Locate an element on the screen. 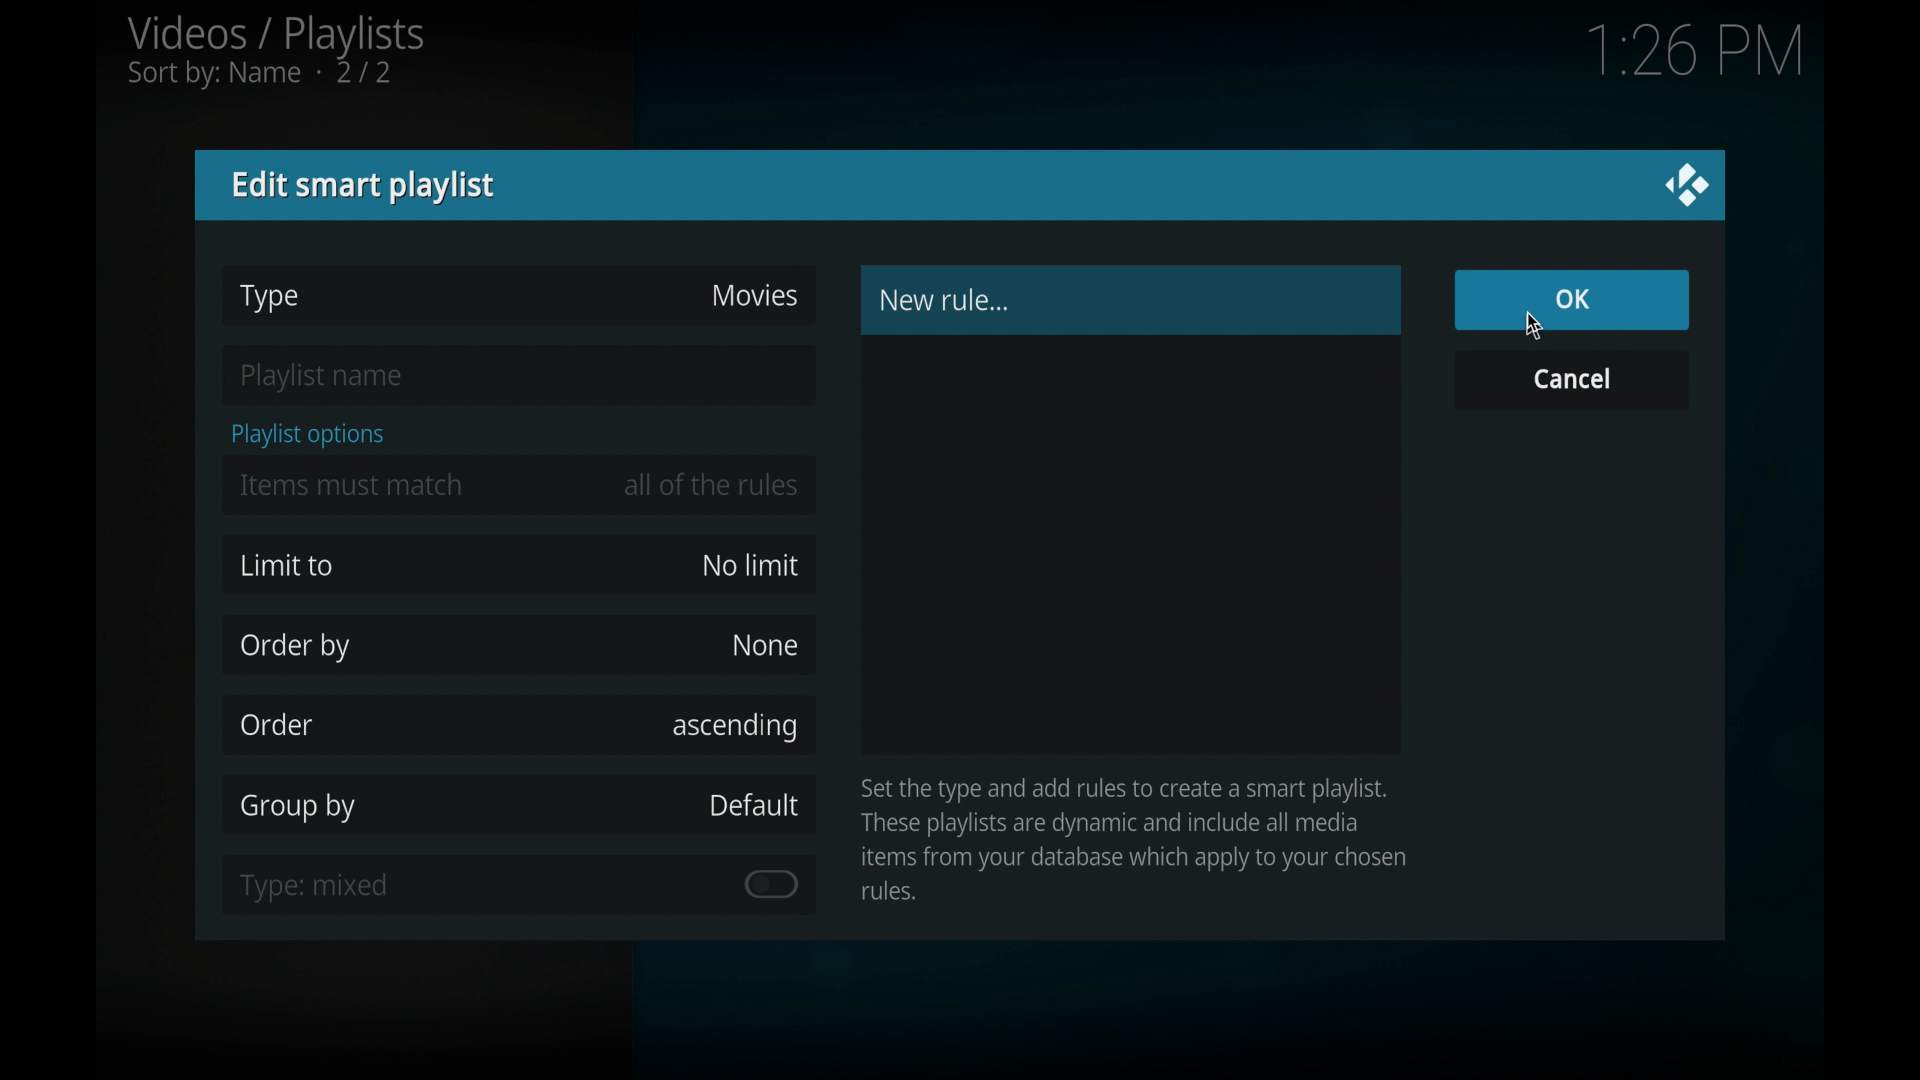 The height and width of the screenshot is (1080, 1920). playlist name is located at coordinates (326, 378).